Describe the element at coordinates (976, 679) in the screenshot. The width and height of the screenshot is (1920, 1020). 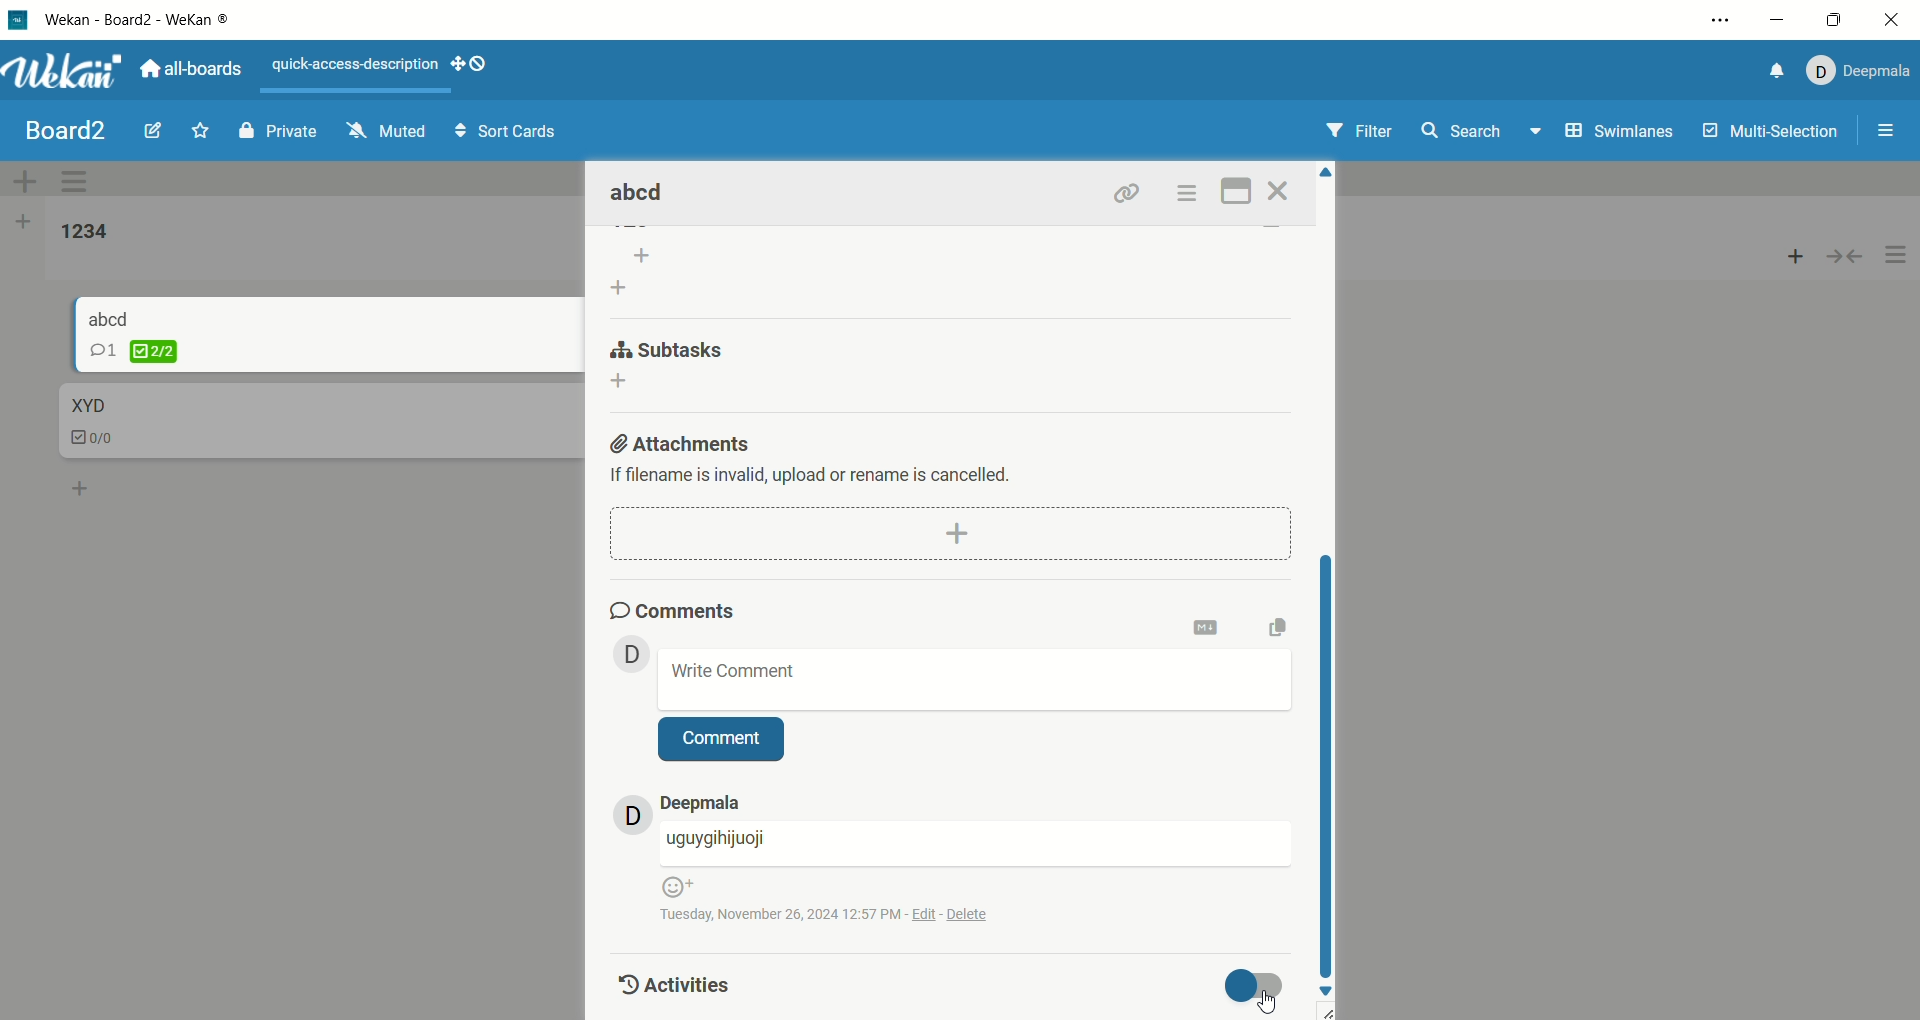
I see `write comment` at that location.